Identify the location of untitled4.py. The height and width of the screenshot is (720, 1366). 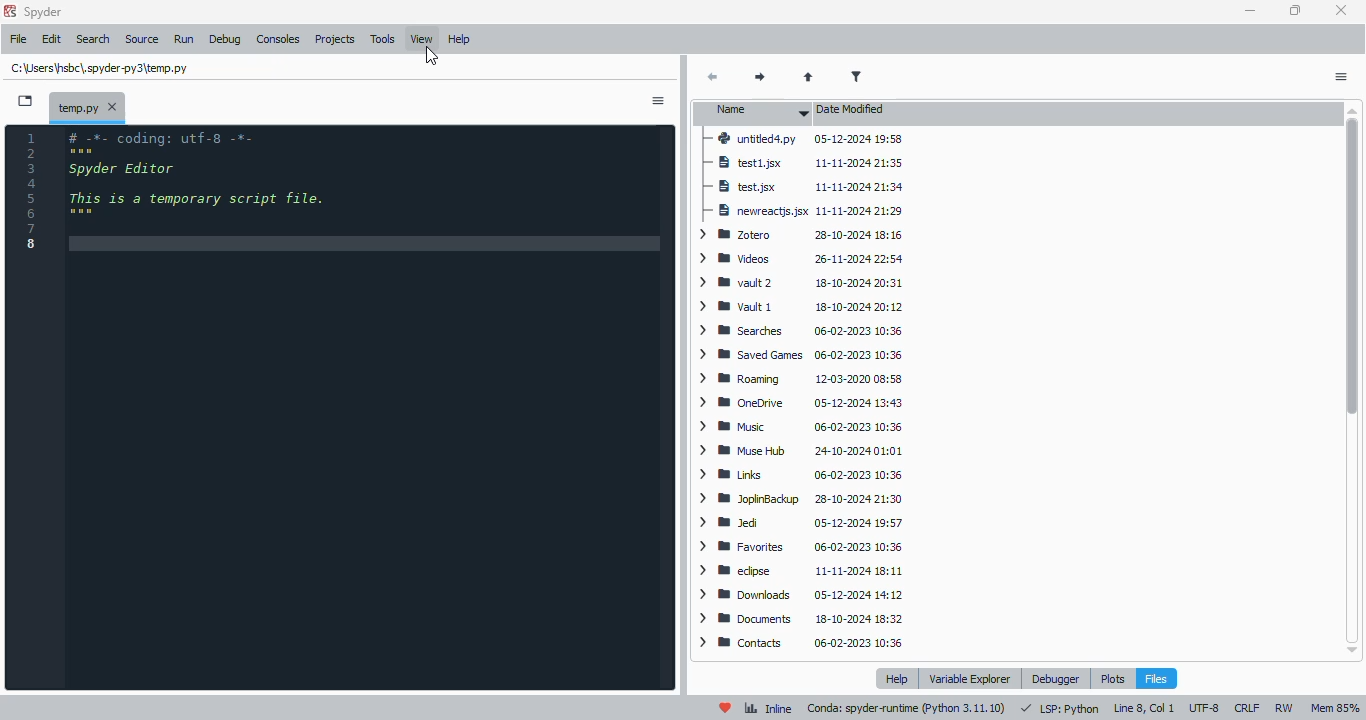
(800, 140).